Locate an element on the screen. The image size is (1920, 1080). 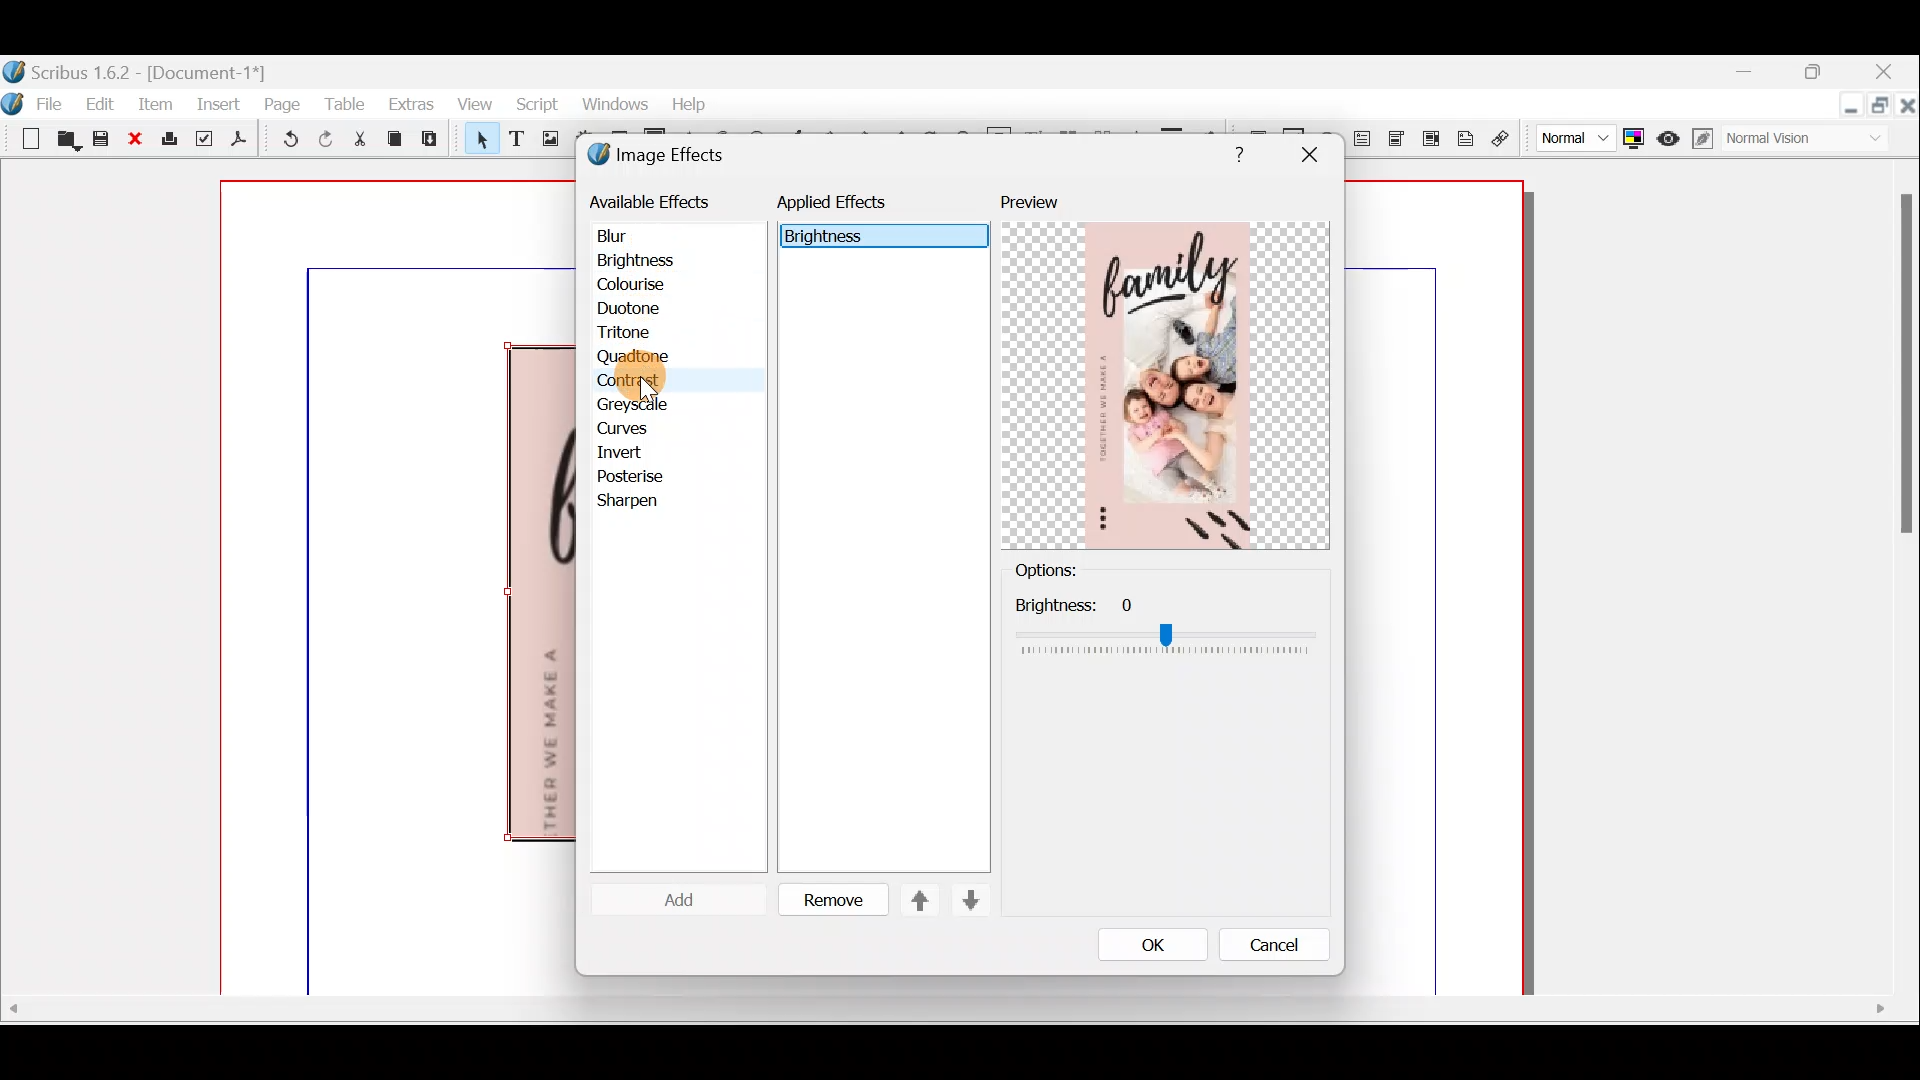
Copy is located at coordinates (395, 139).